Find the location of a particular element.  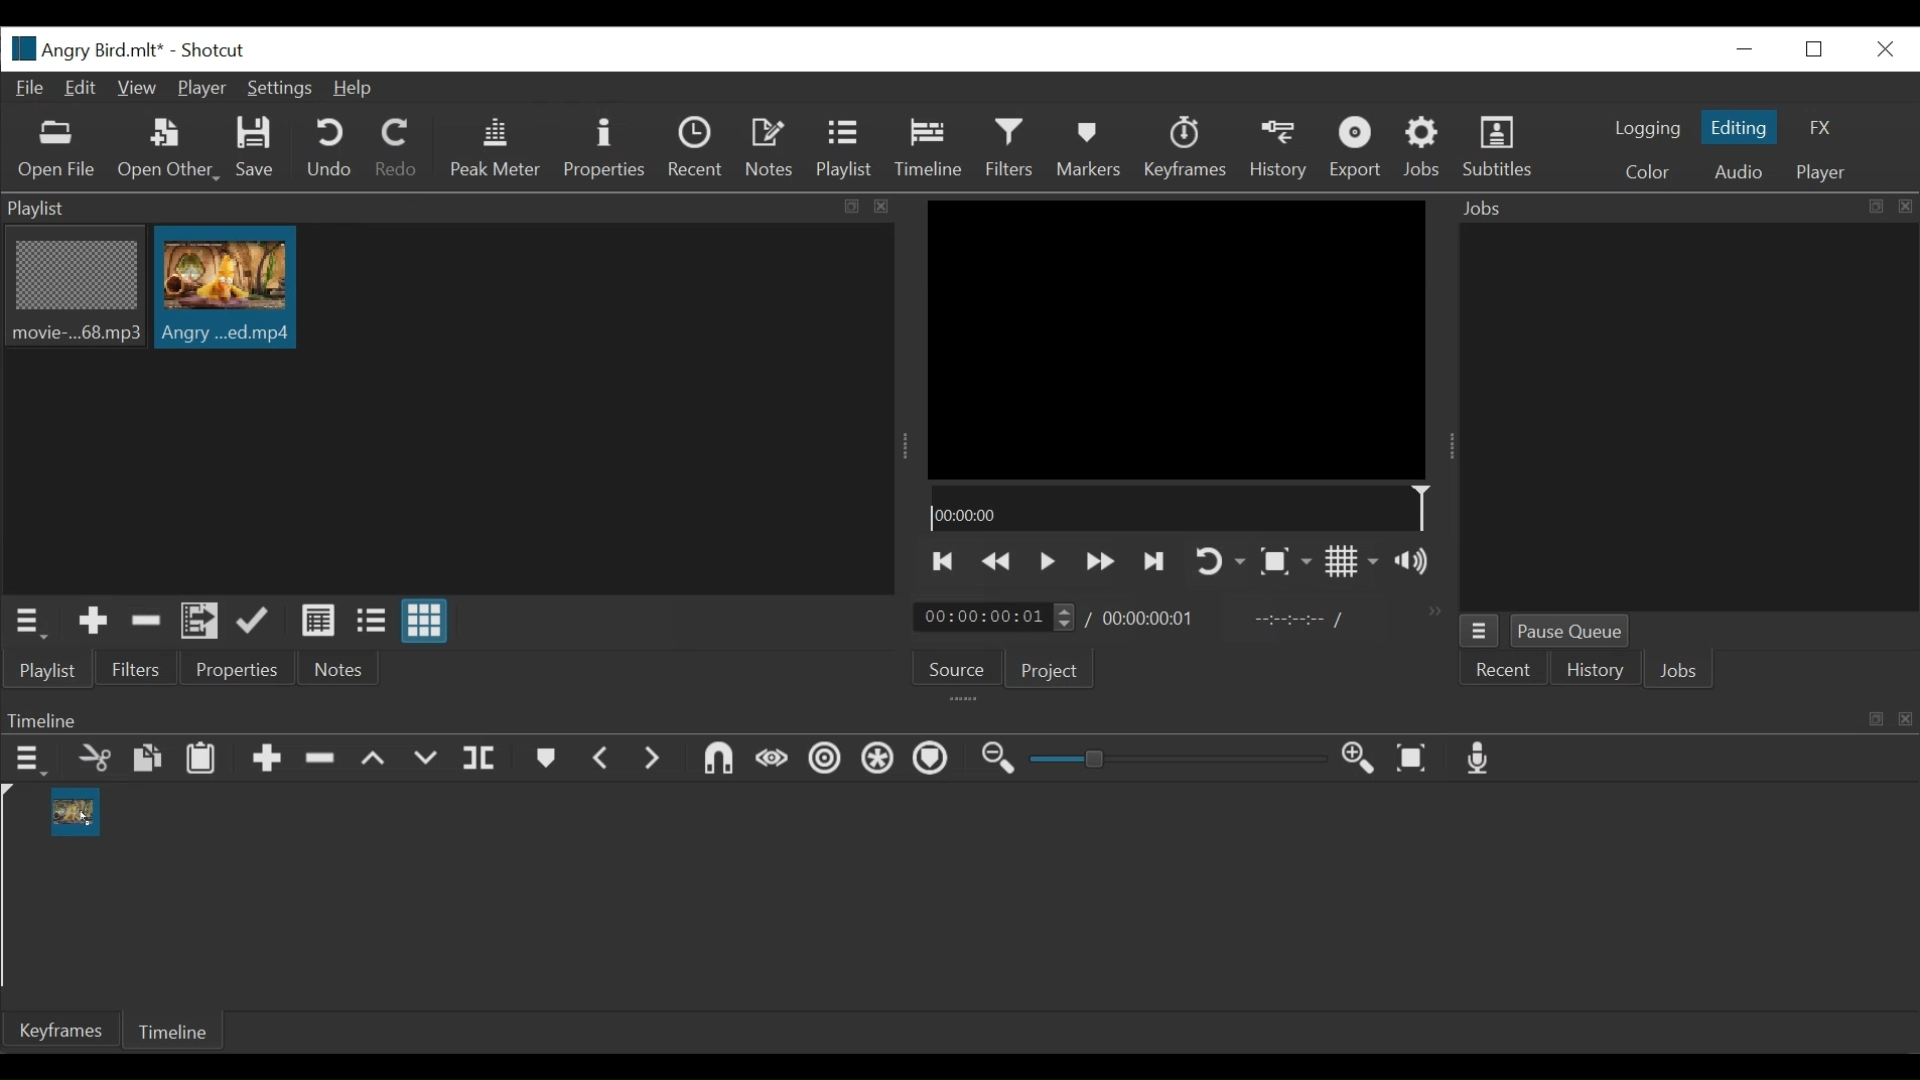

Recent is located at coordinates (698, 150).